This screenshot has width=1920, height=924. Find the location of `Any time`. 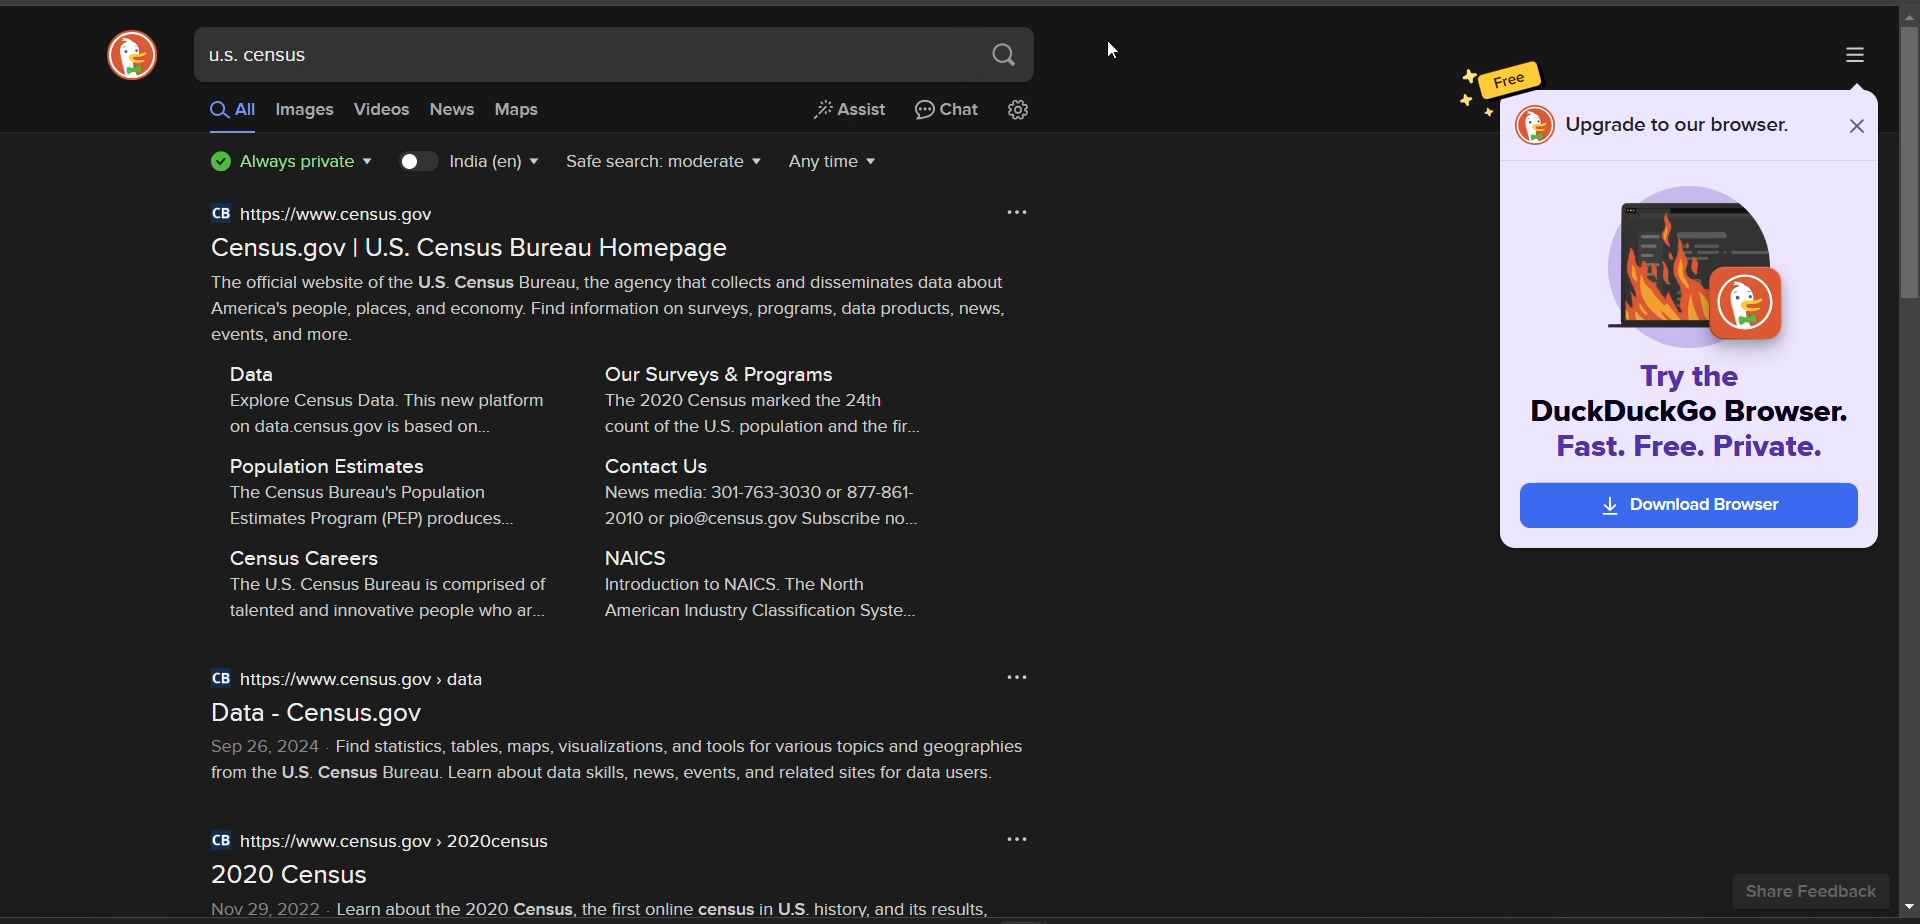

Any time is located at coordinates (847, 161).